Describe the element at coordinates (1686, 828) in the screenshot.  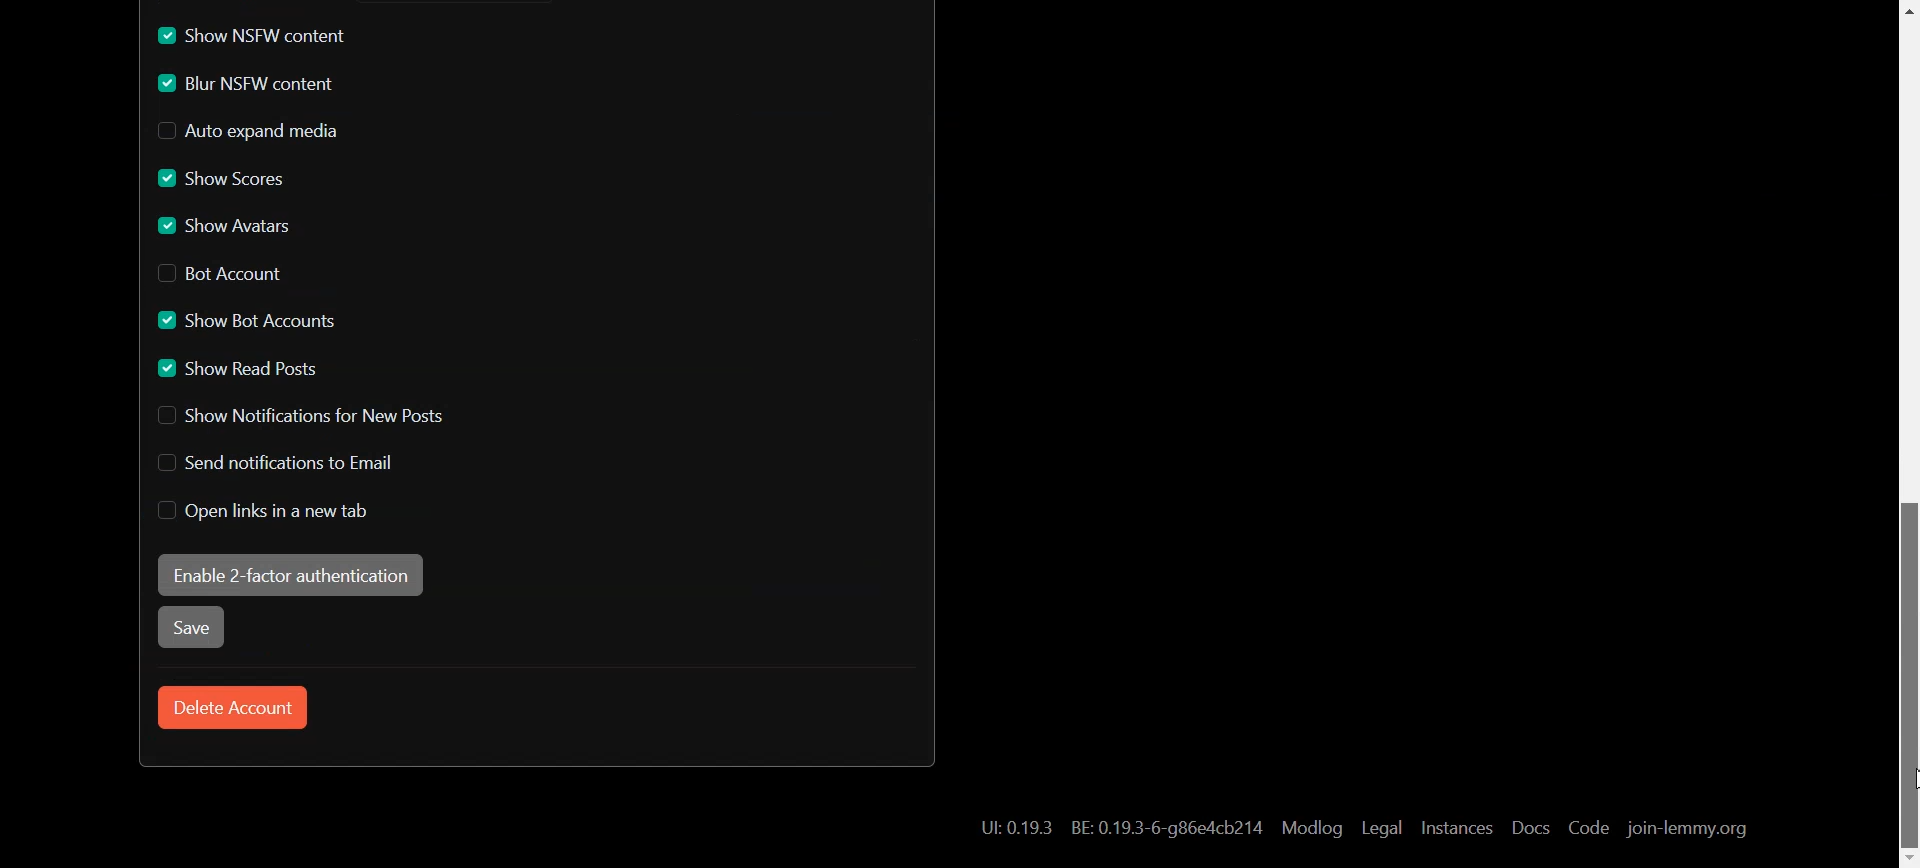
I see `join-lemmy.org` at that location.